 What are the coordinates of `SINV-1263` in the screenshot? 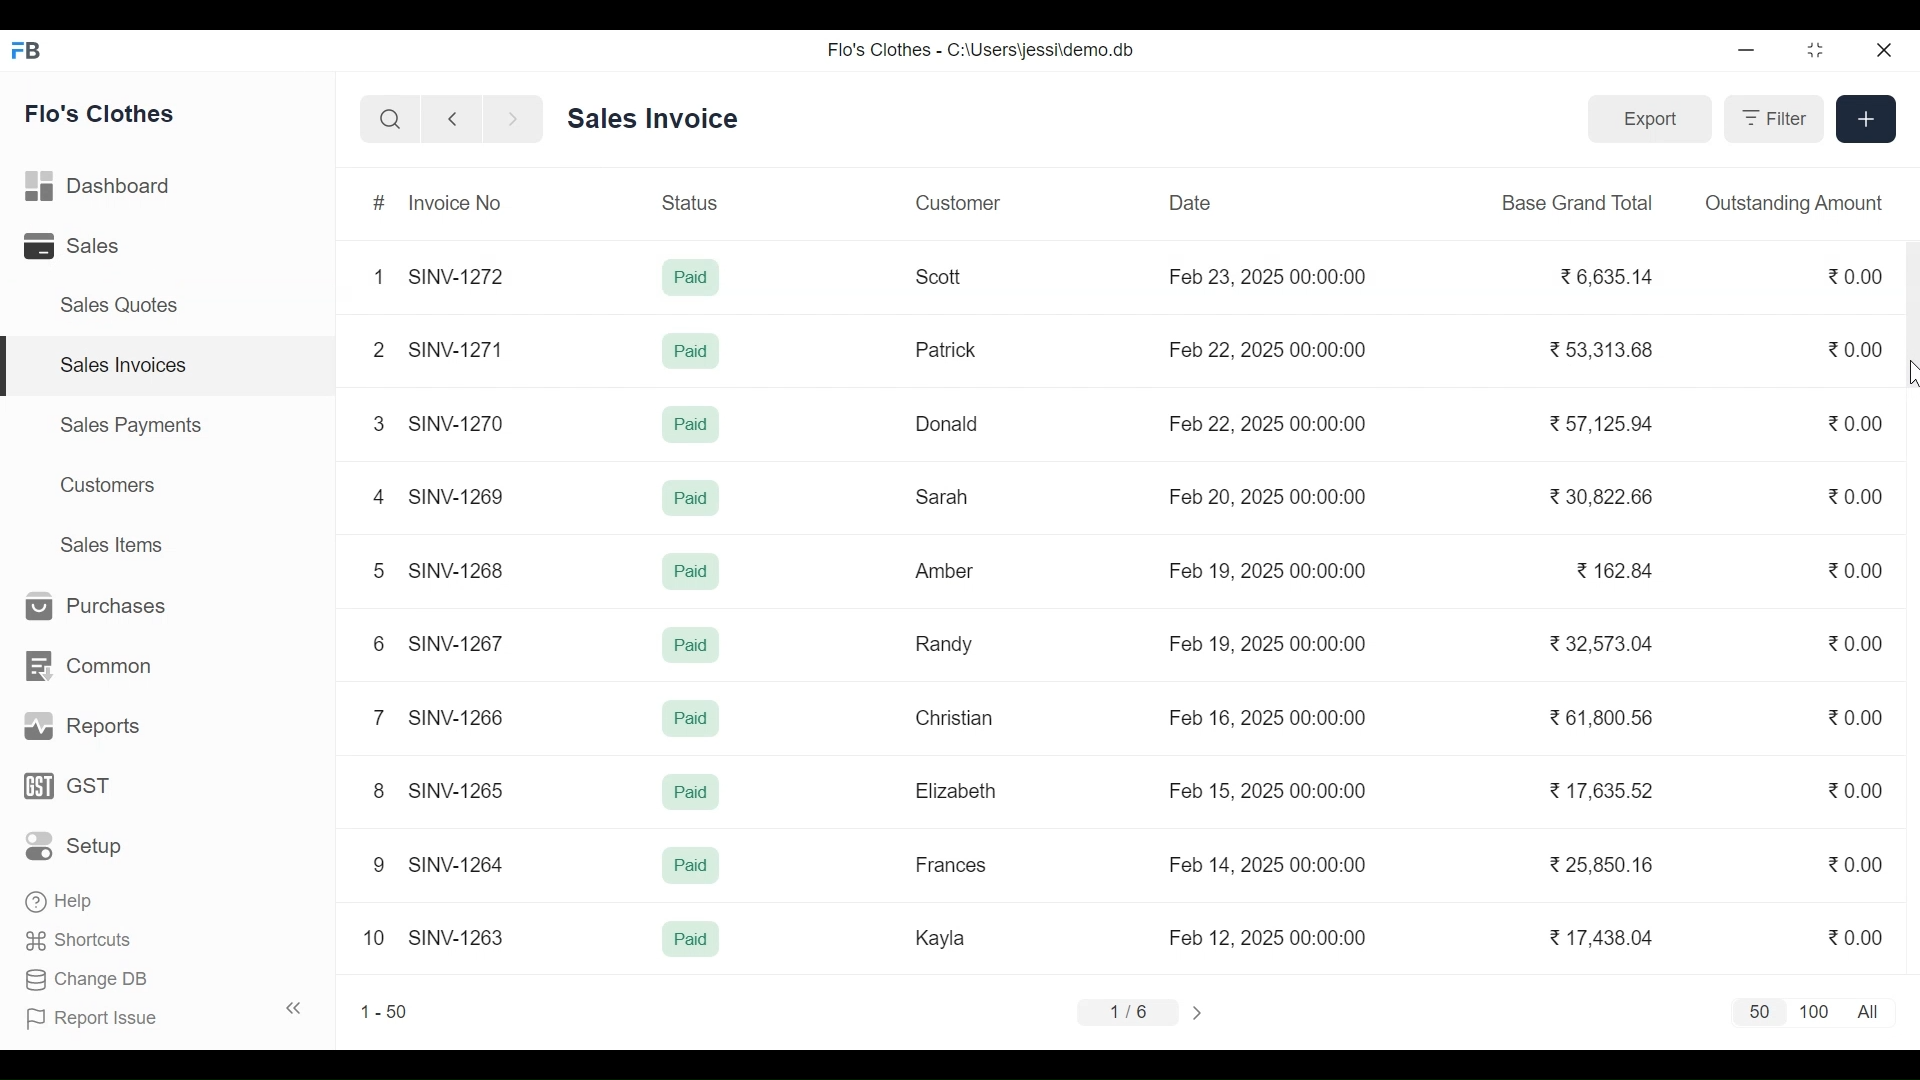 It's located at (457, 935).